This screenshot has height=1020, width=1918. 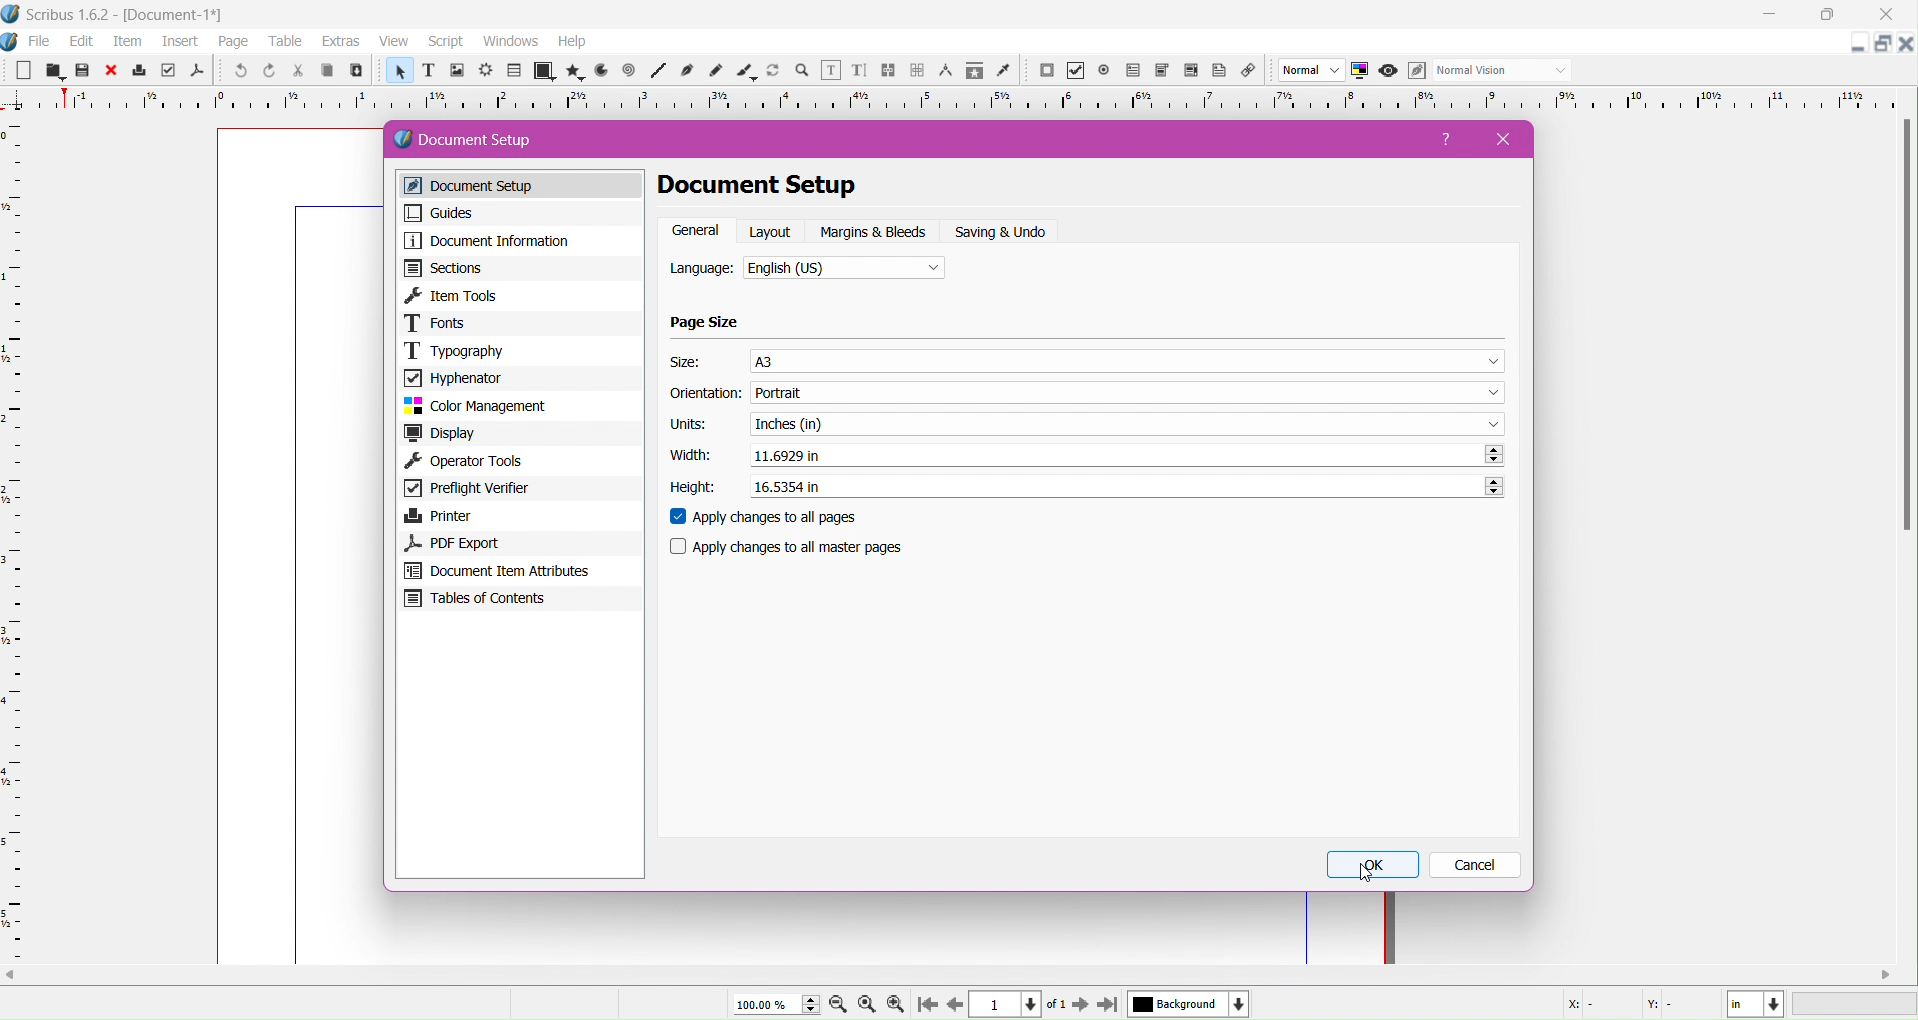 What do you see at coordinates (482, 140) in the screenshot?
I see `Document Setup` at bounding box center [482, 140].